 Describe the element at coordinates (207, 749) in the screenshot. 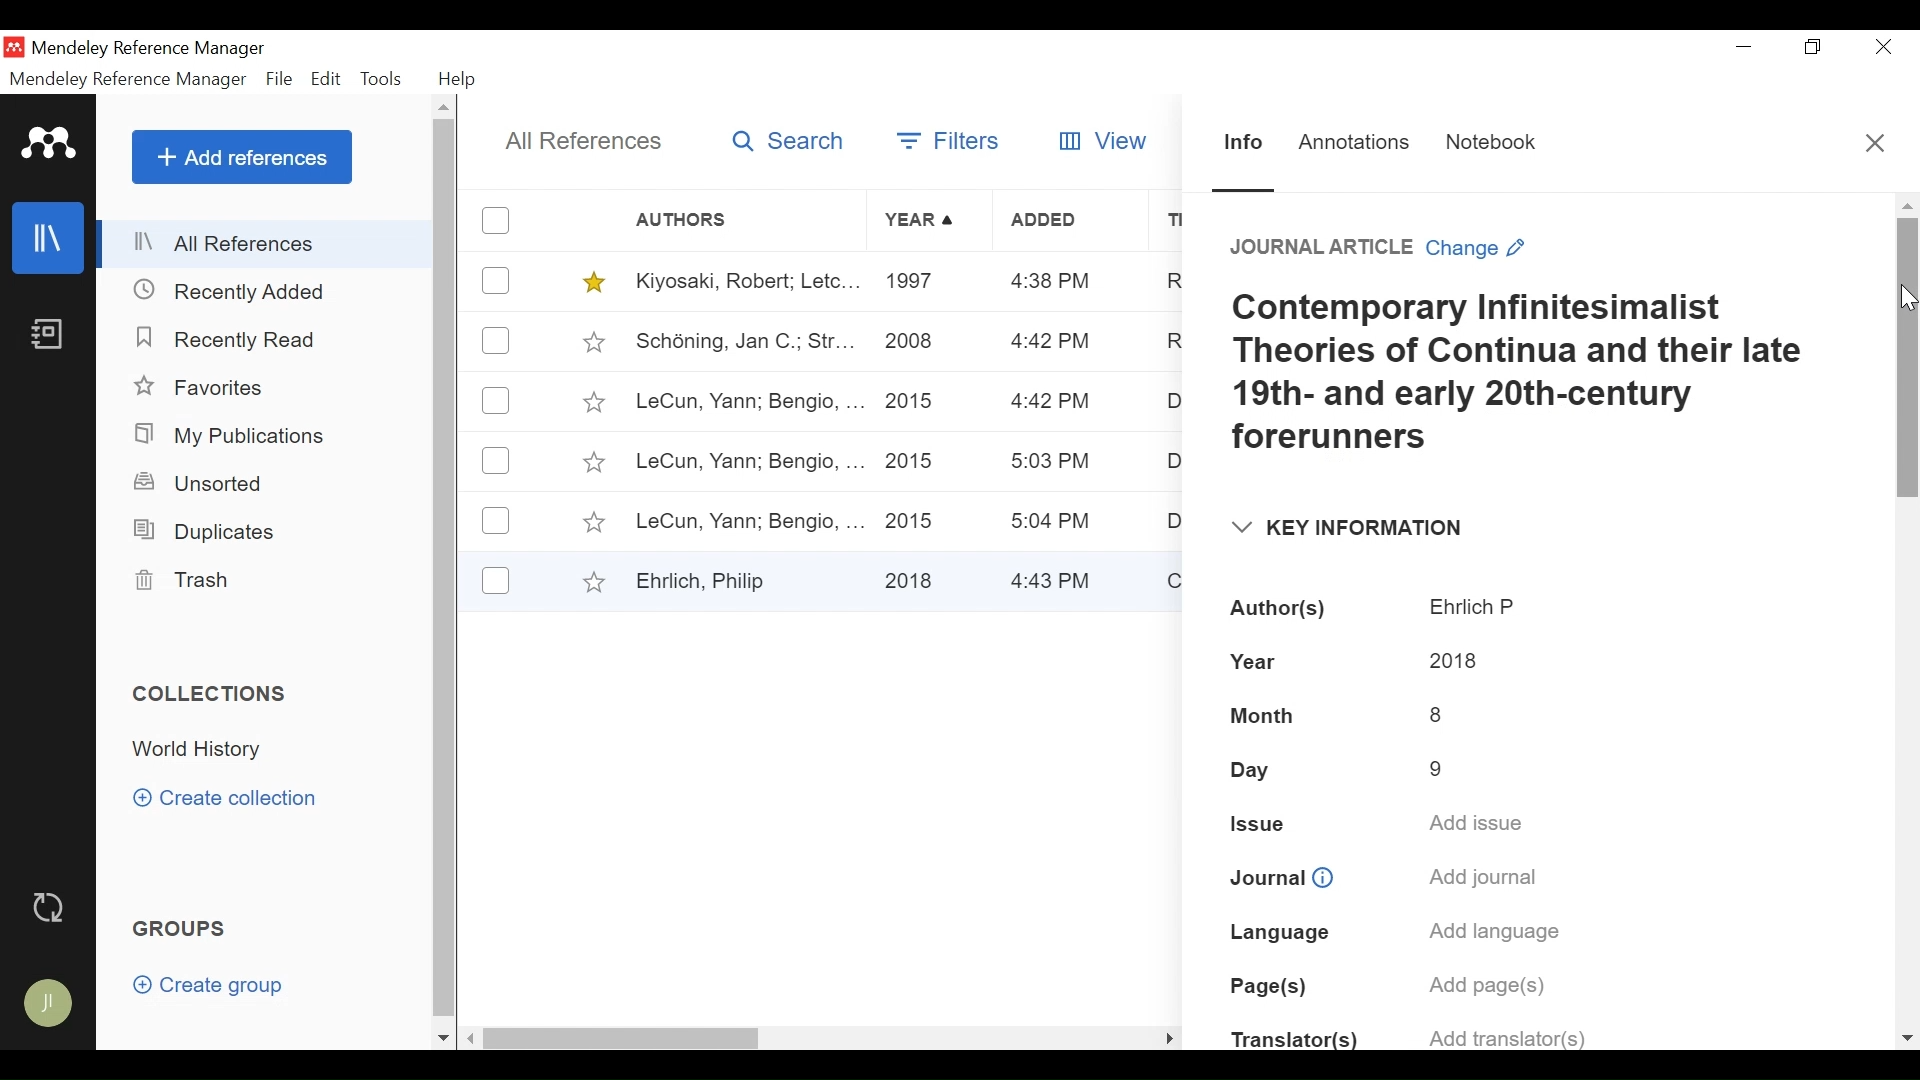

I see `Collection` at that location.